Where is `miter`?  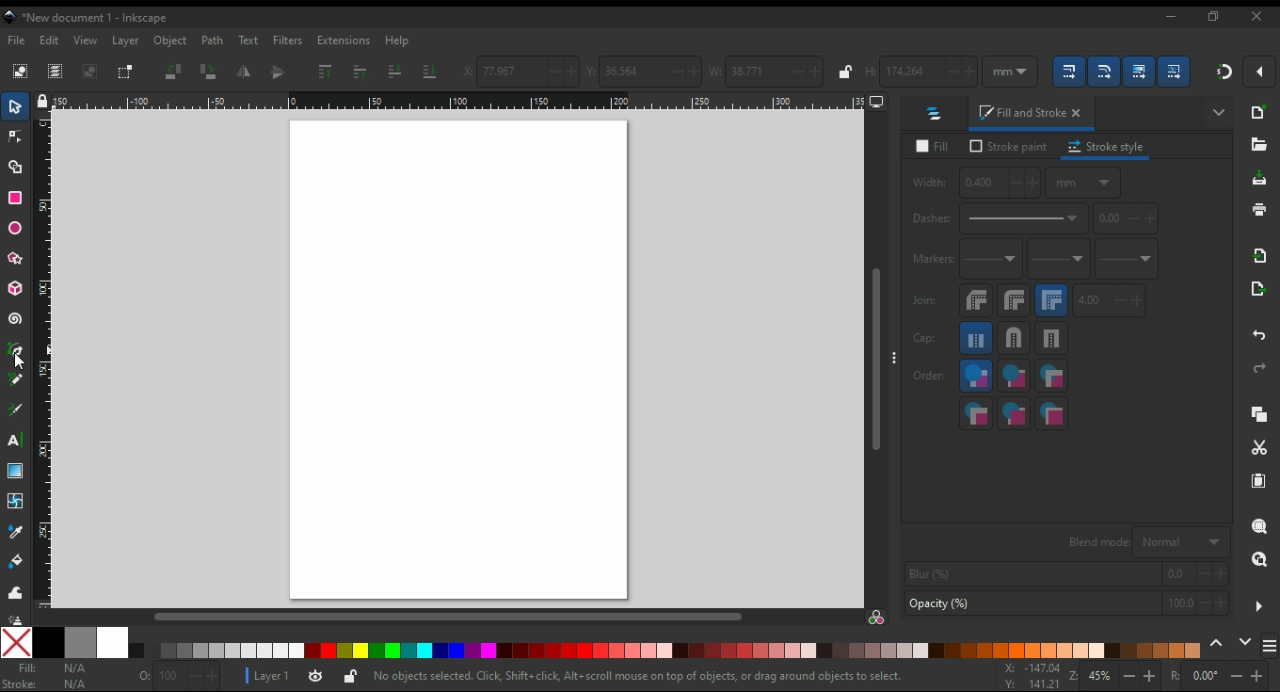
miter is located at coordinates (1053, 300).